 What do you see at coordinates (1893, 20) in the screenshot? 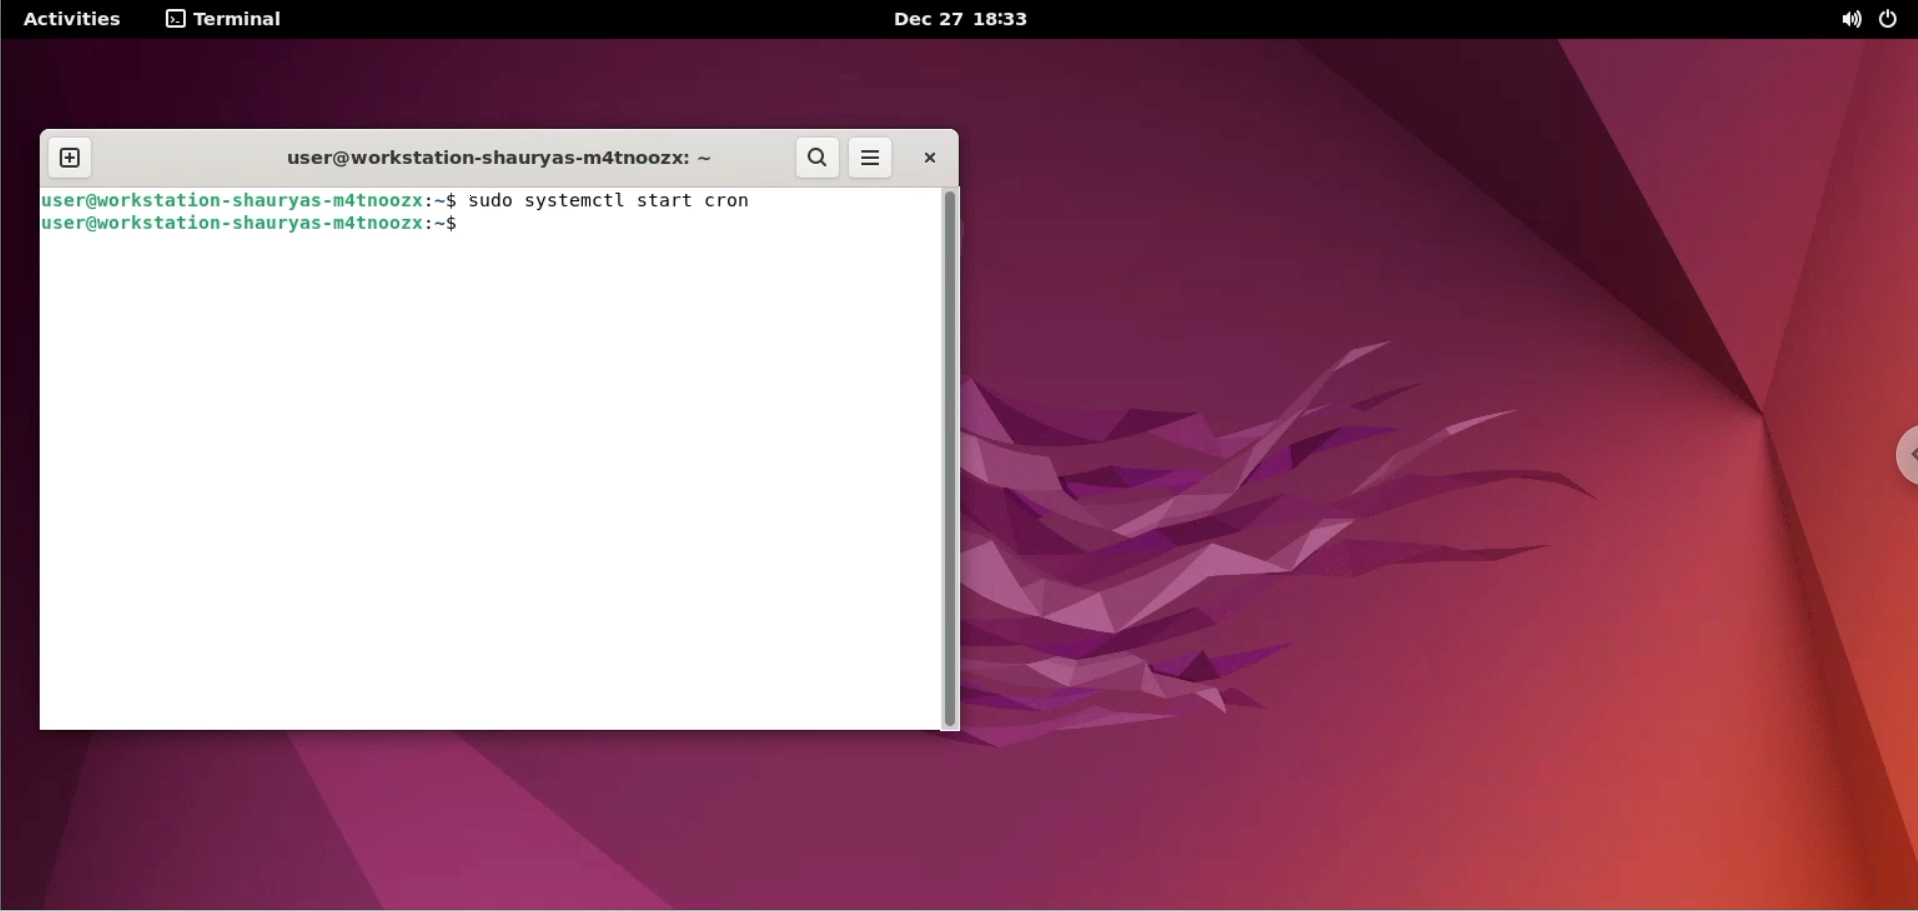
I see `power options` at bounding box center [1893, 20].